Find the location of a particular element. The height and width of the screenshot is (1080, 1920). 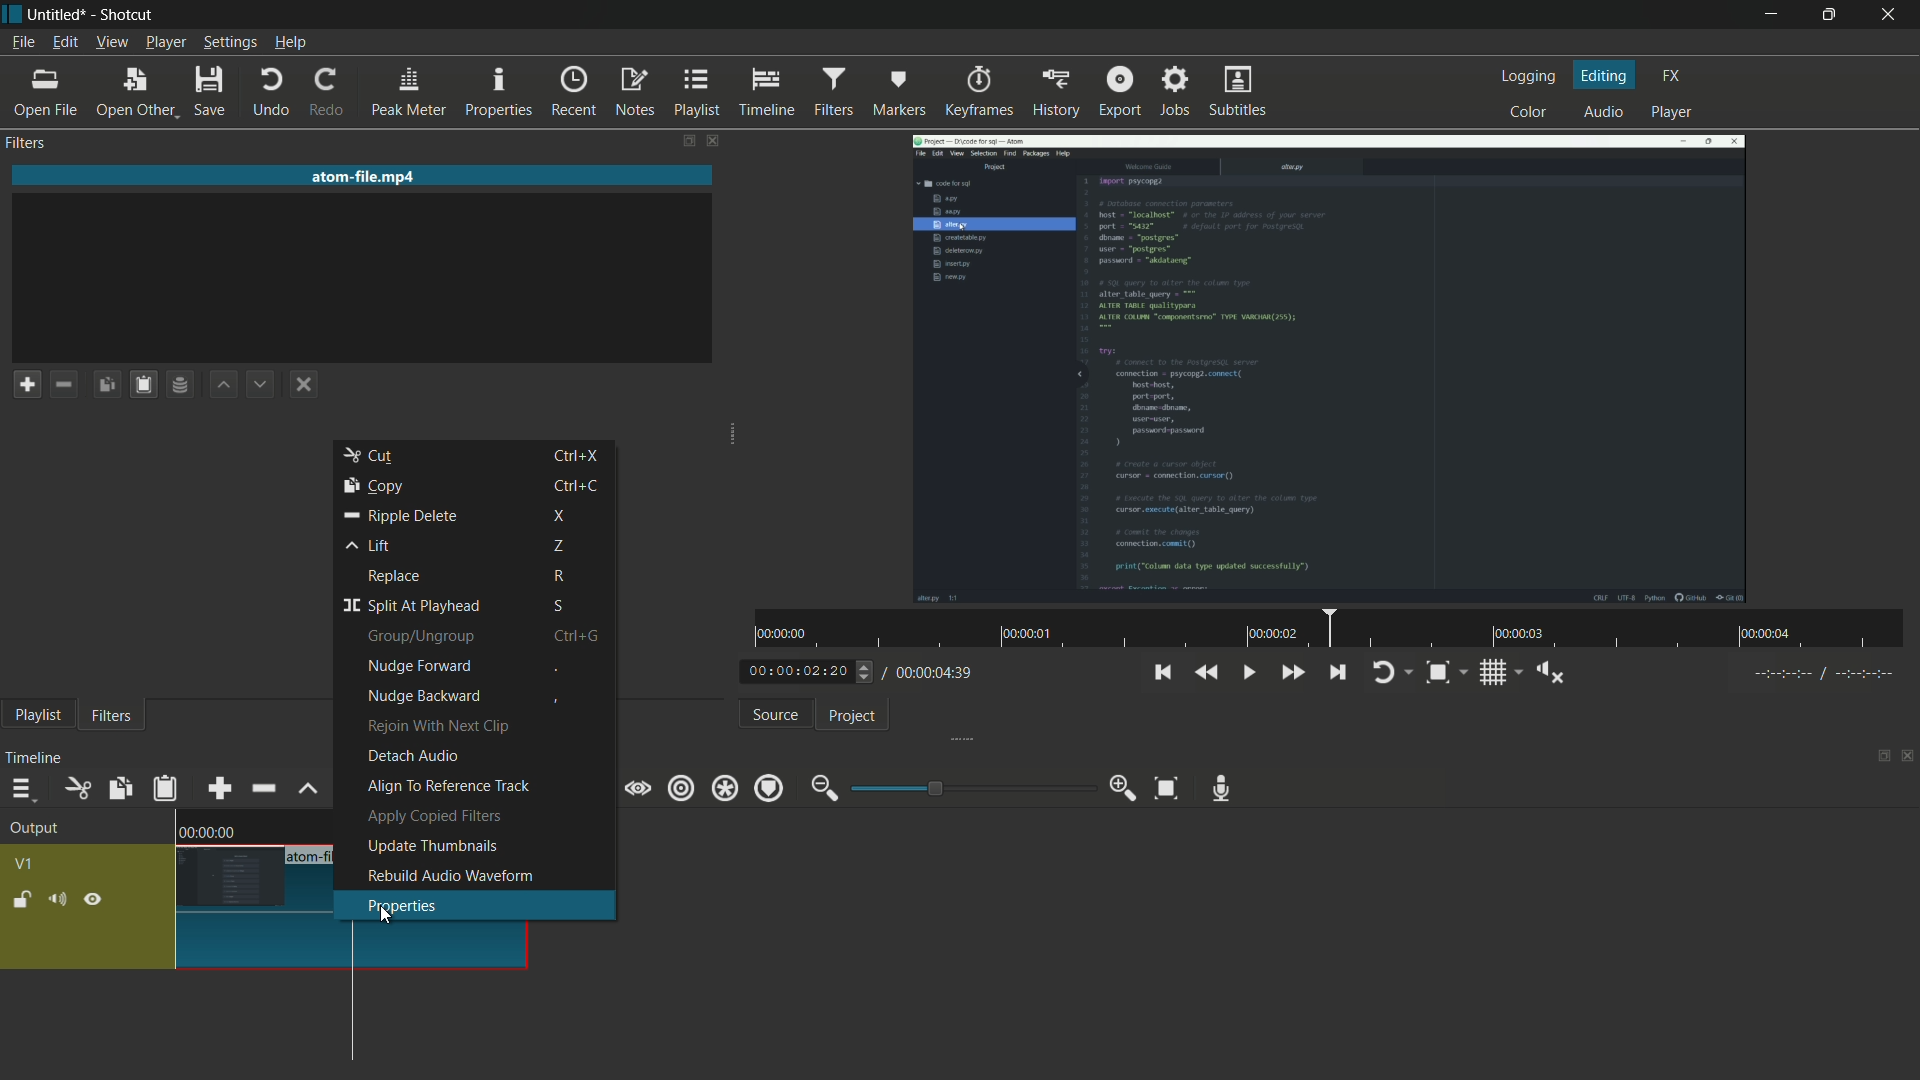

zoom out is located at coordinates (824, 788).